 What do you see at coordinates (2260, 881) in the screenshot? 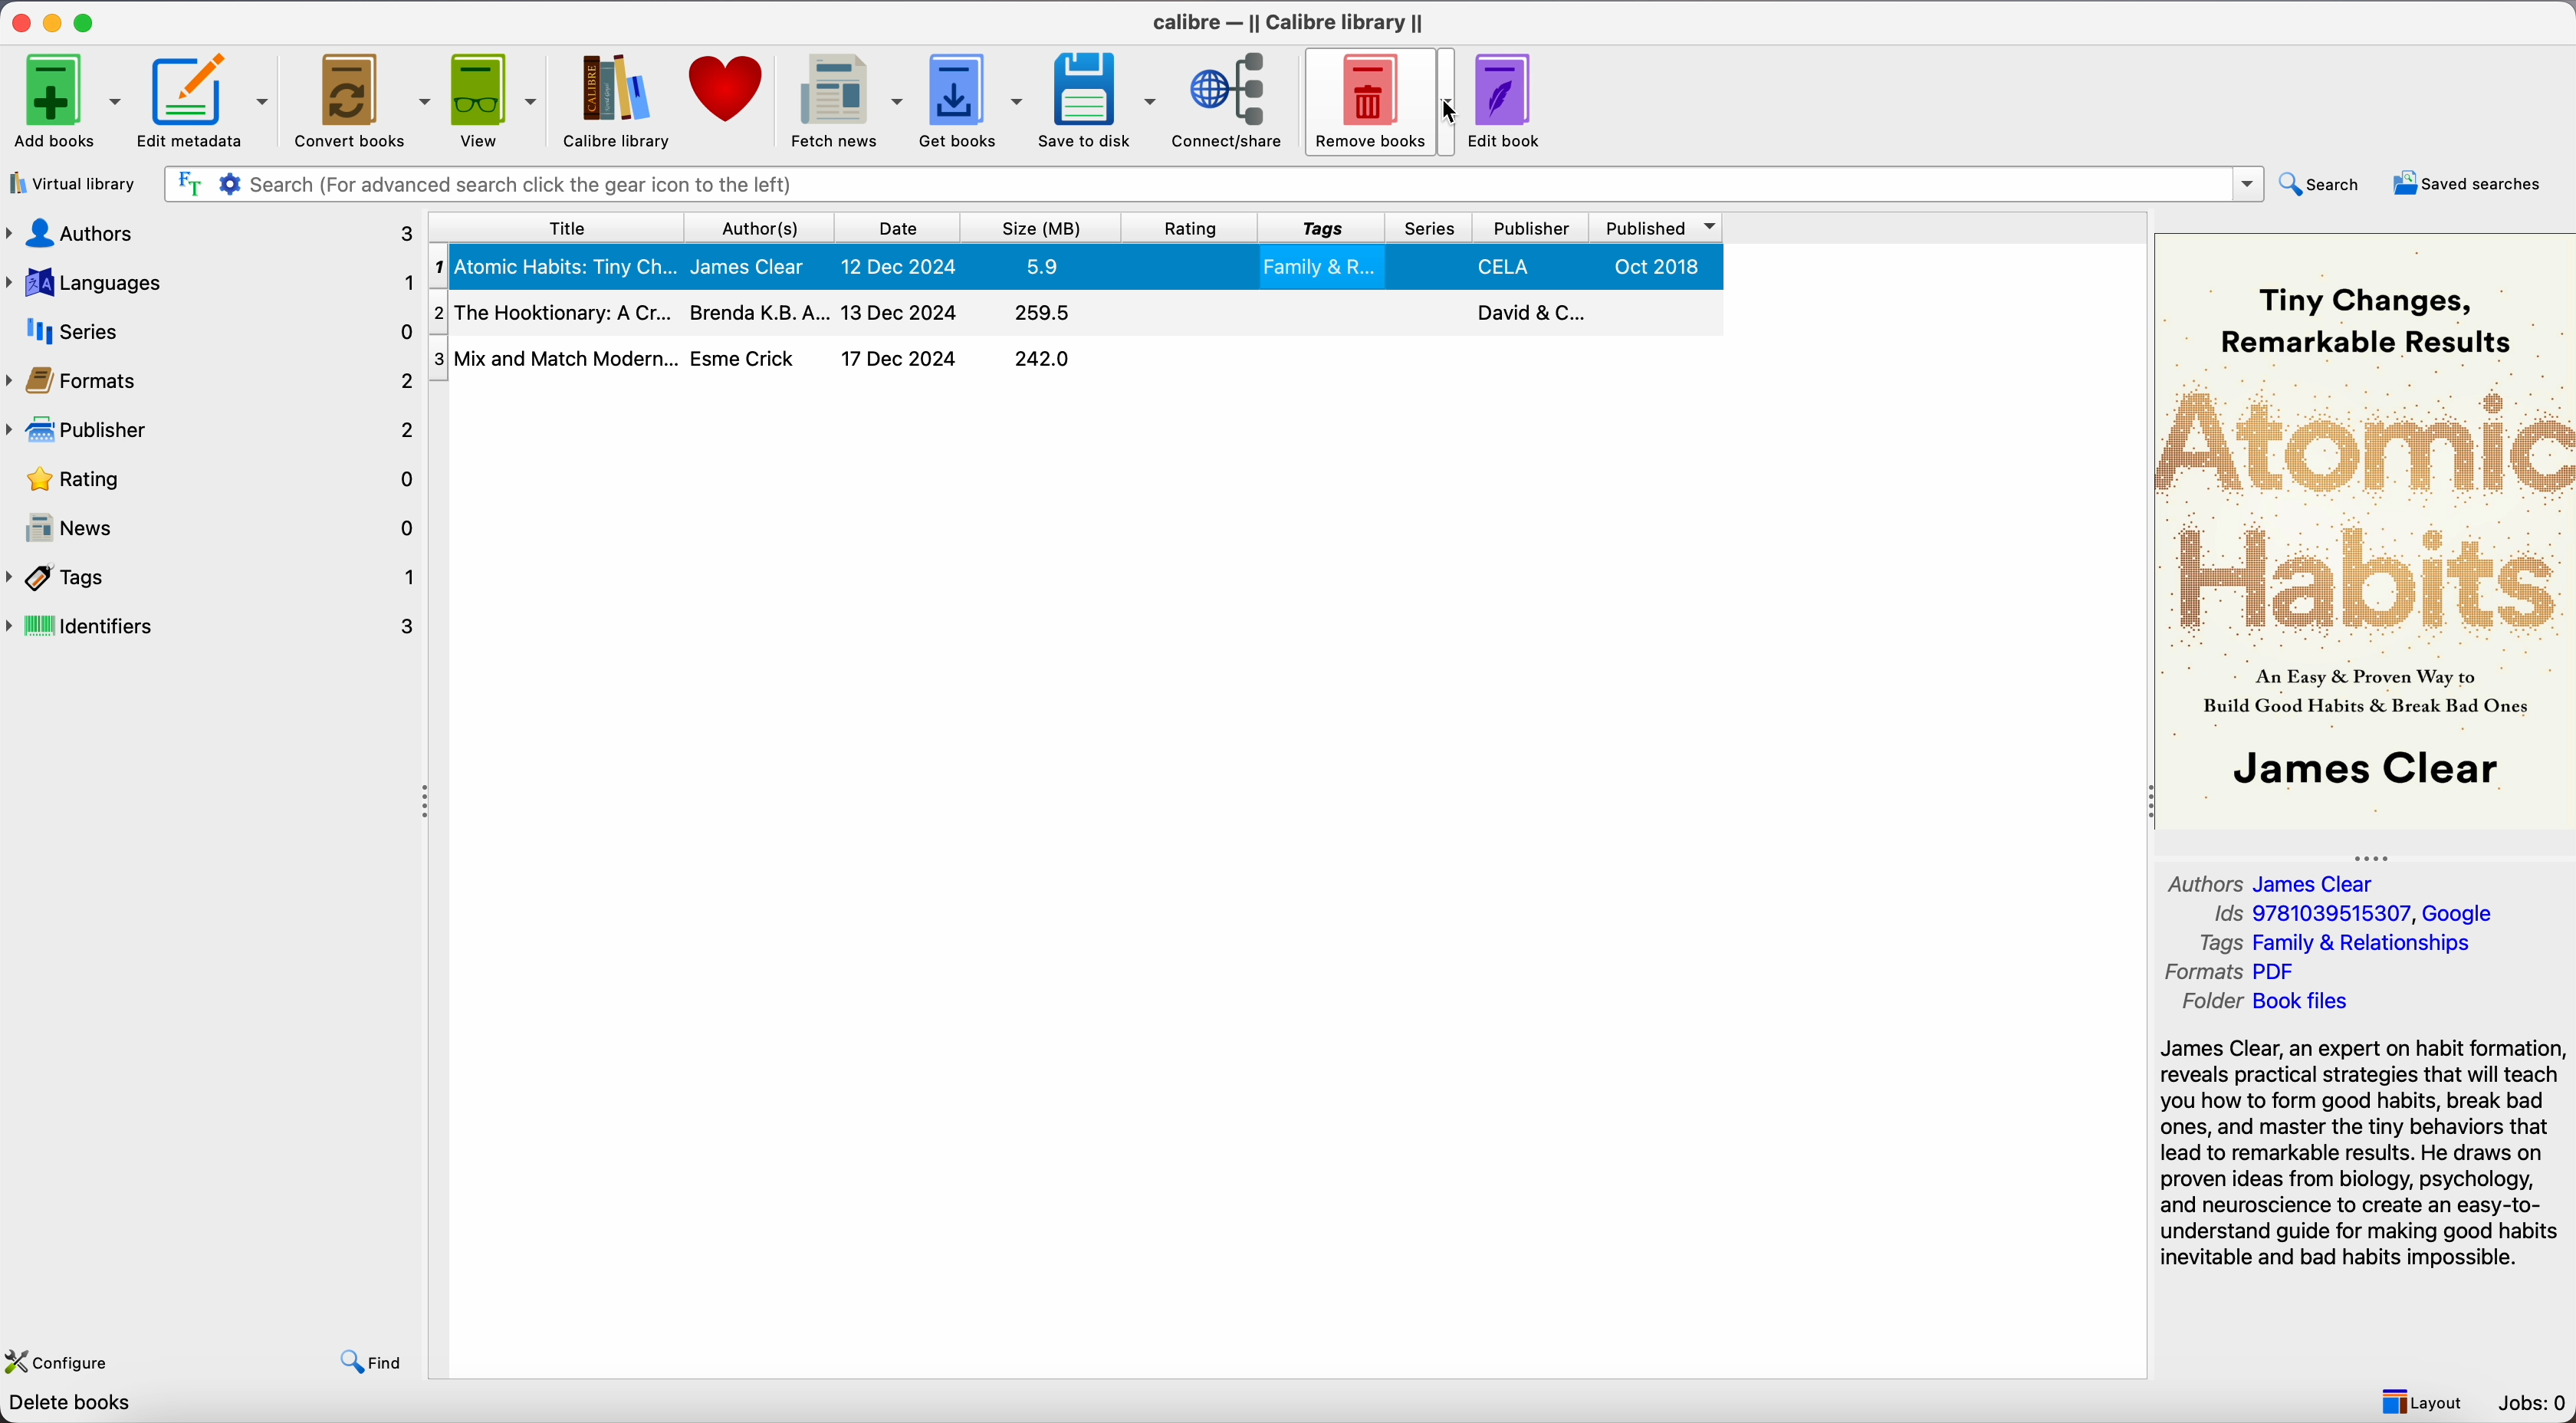
I see `Authors James Clear` at bounding box center [2260, 881].